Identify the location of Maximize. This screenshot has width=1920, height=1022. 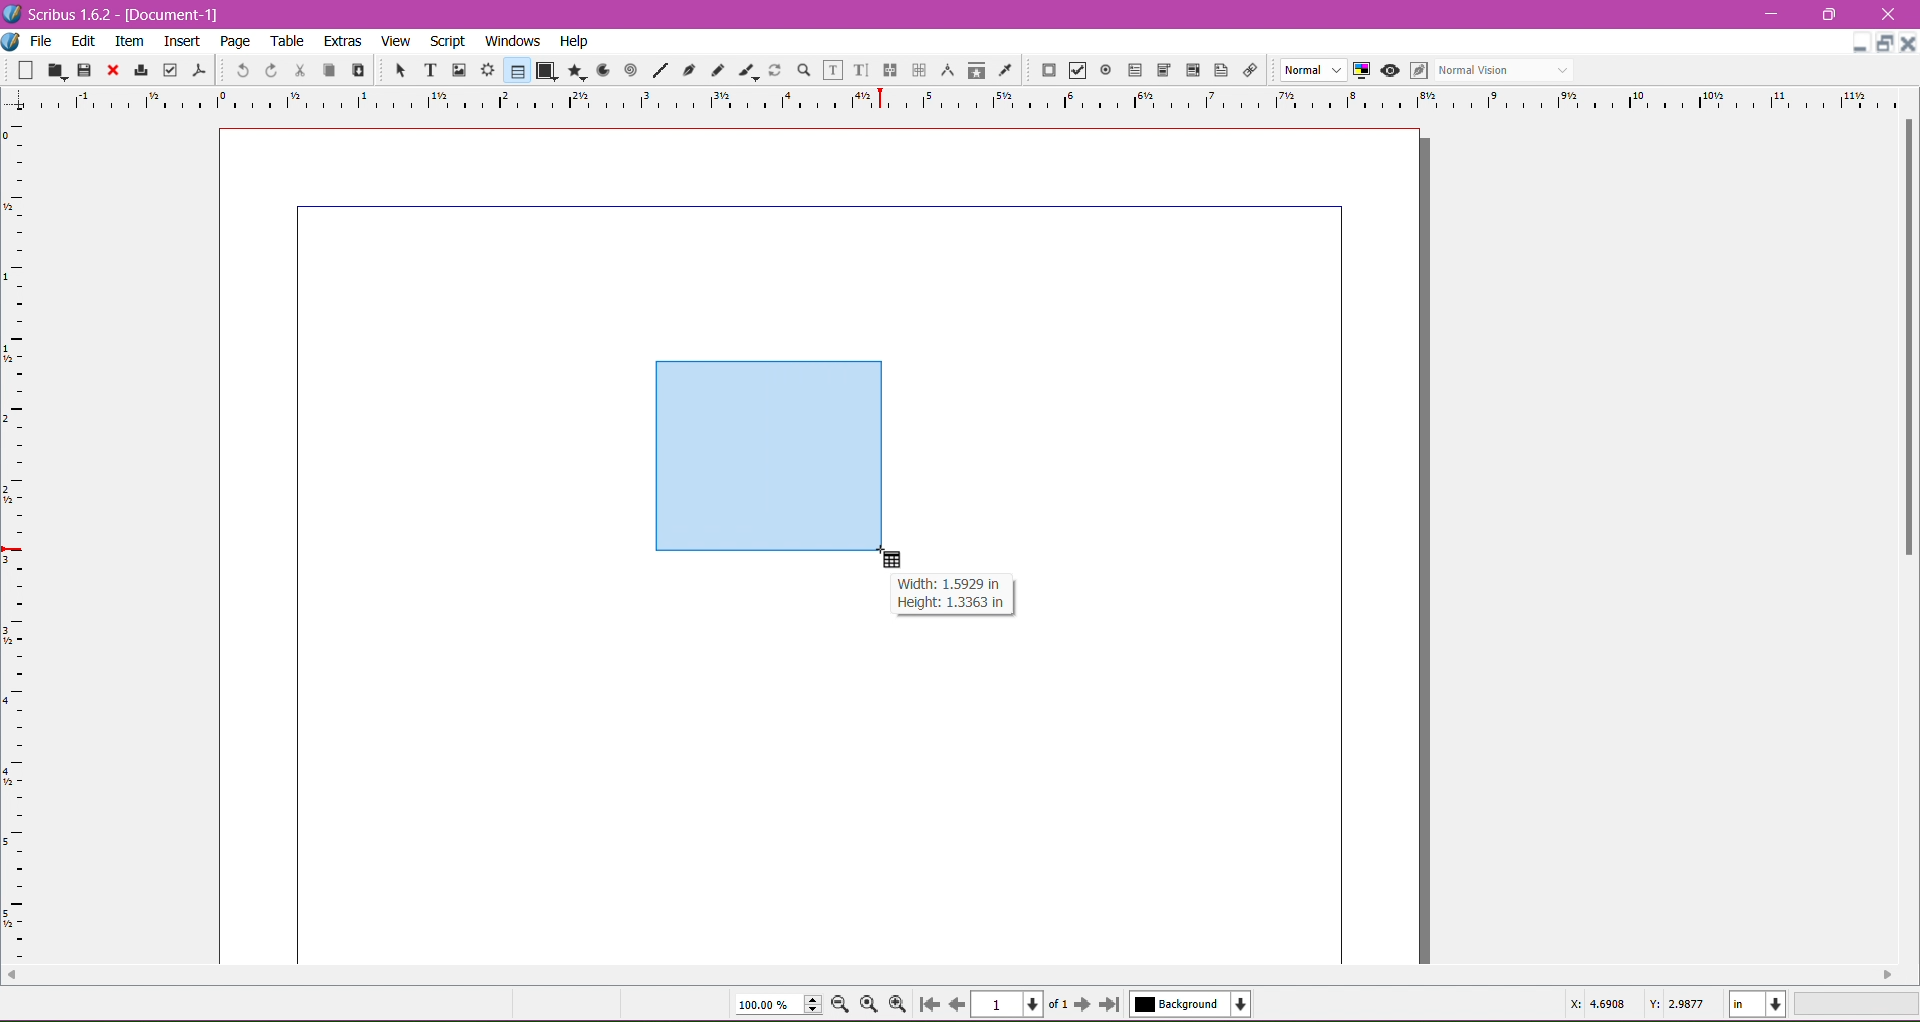
(1886, 44).